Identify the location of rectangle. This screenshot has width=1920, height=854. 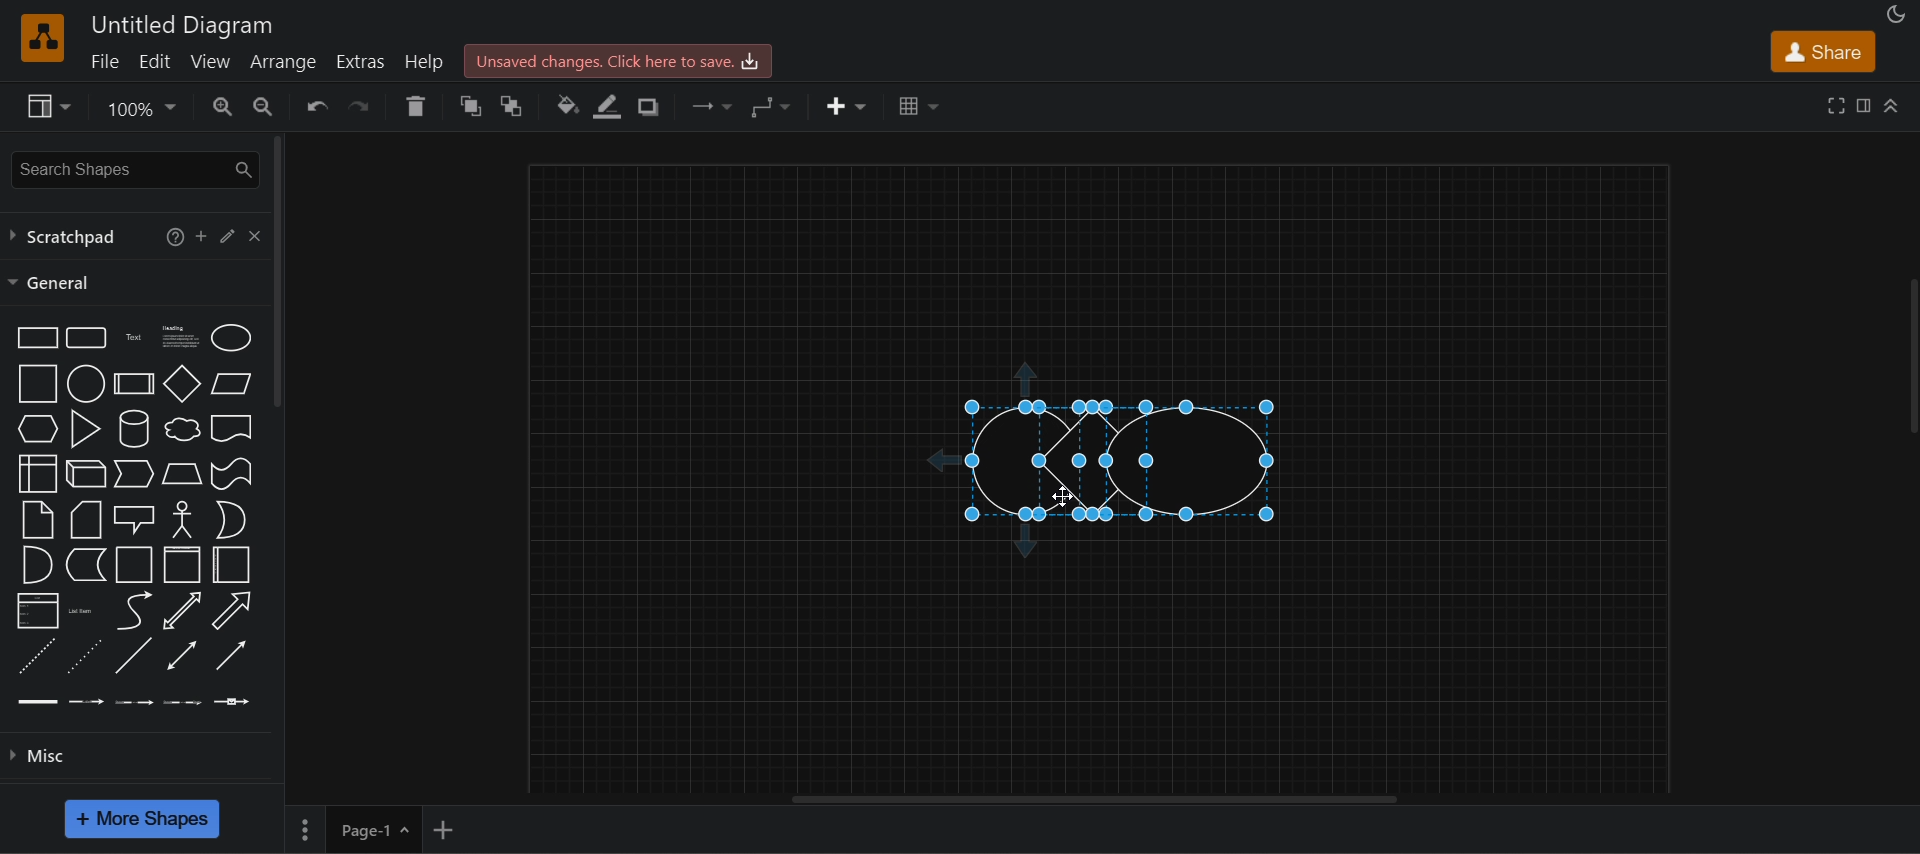
(33, 336).